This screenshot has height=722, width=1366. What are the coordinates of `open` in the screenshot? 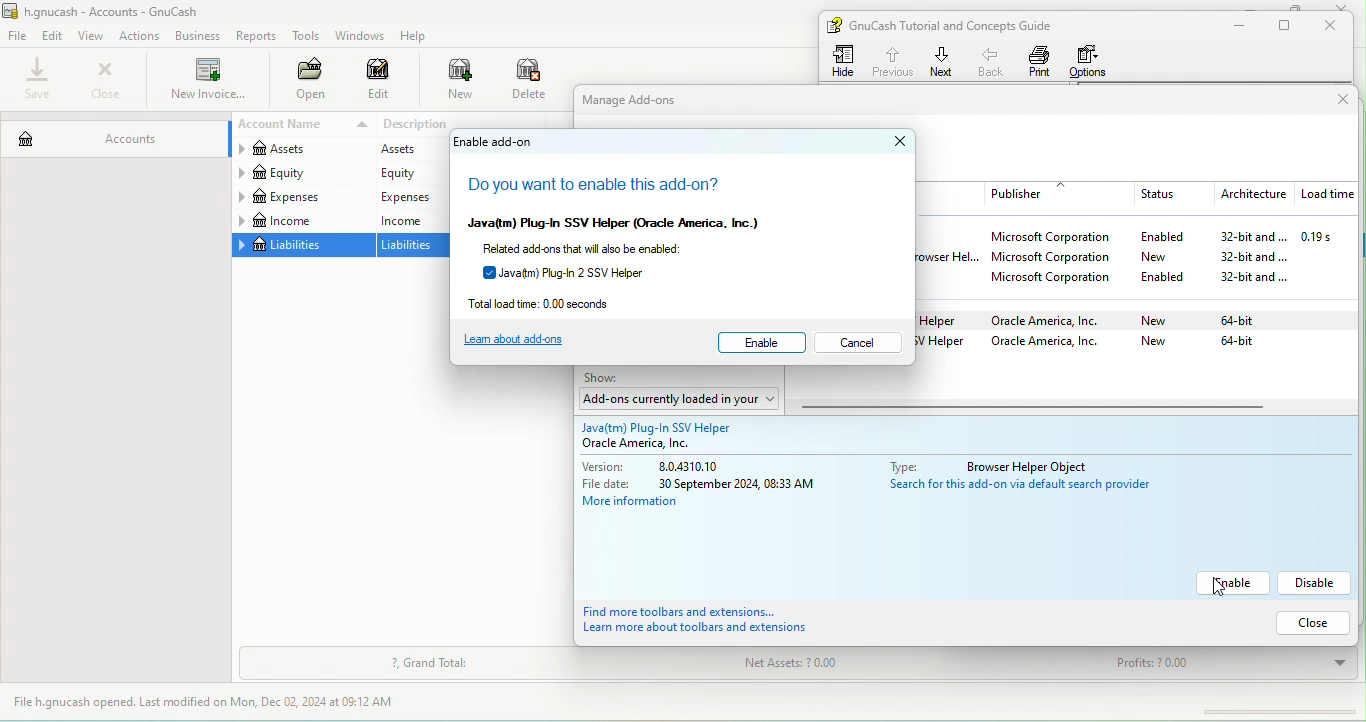 It's located at (305, 81).